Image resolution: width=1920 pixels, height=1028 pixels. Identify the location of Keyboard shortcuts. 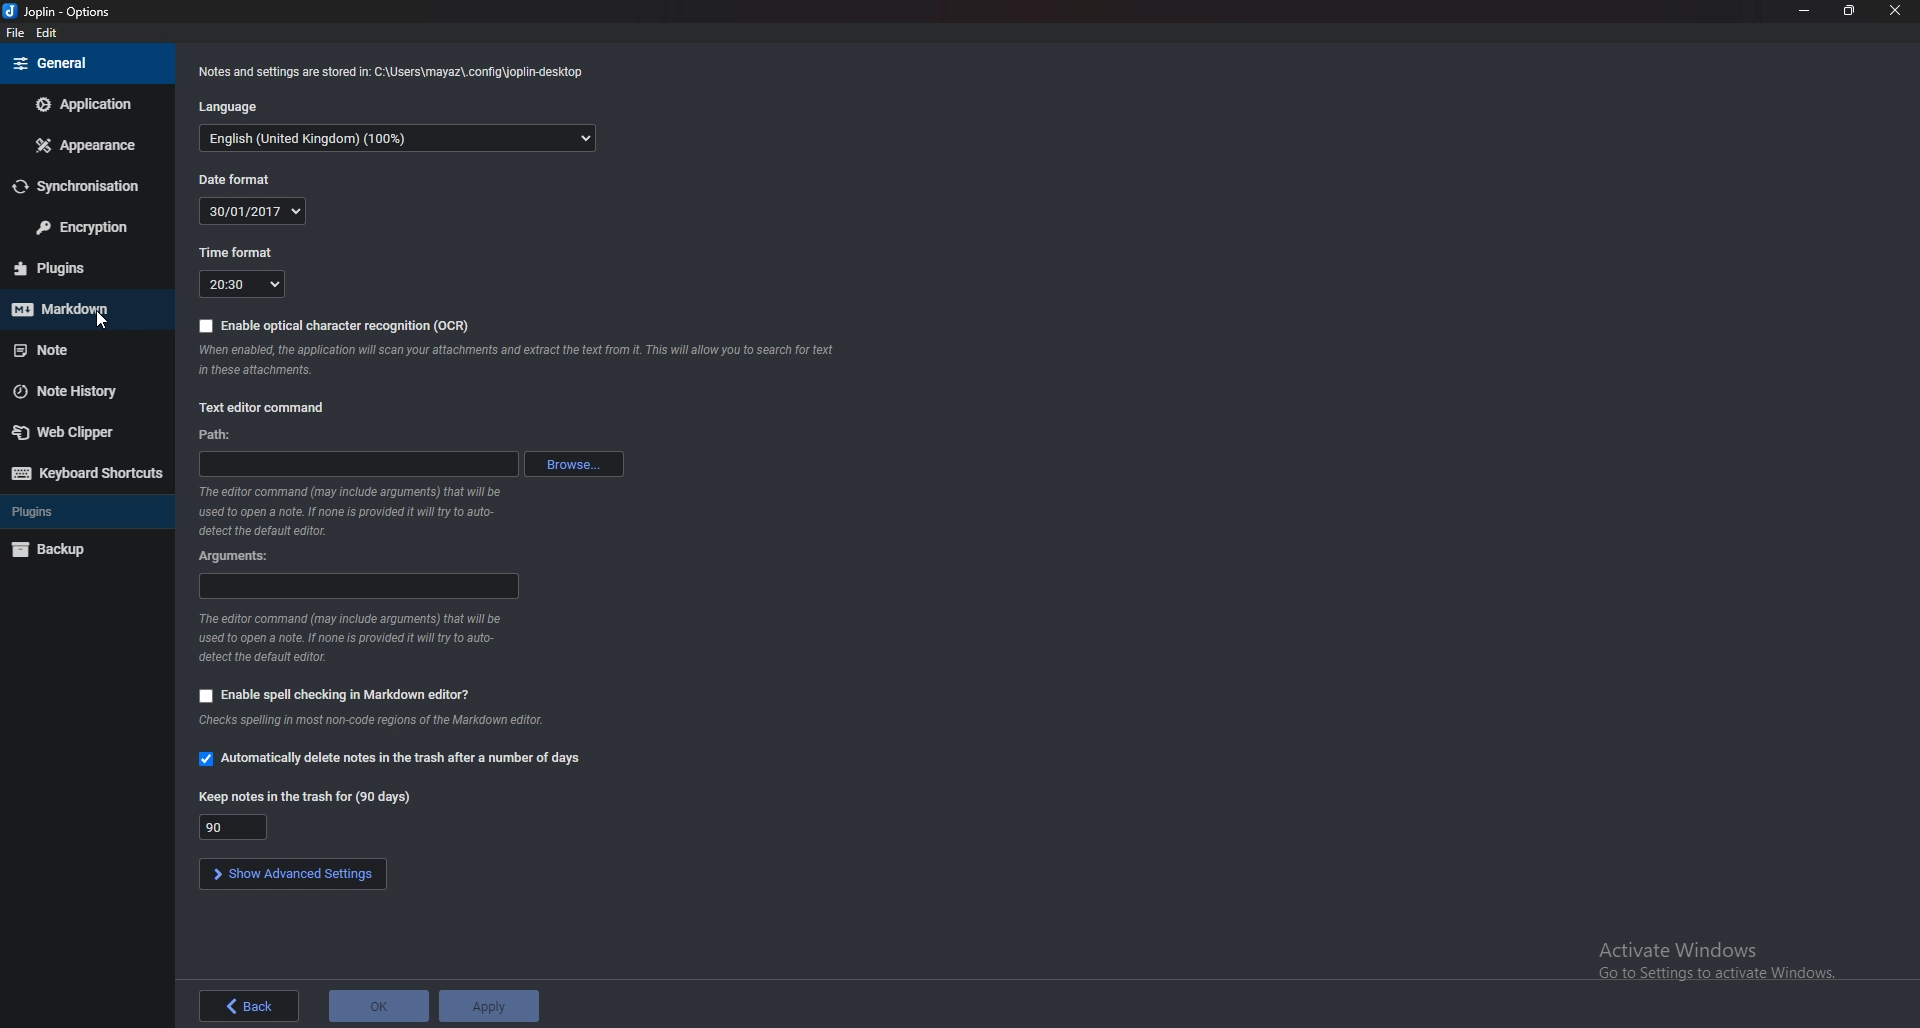
(83, 473).